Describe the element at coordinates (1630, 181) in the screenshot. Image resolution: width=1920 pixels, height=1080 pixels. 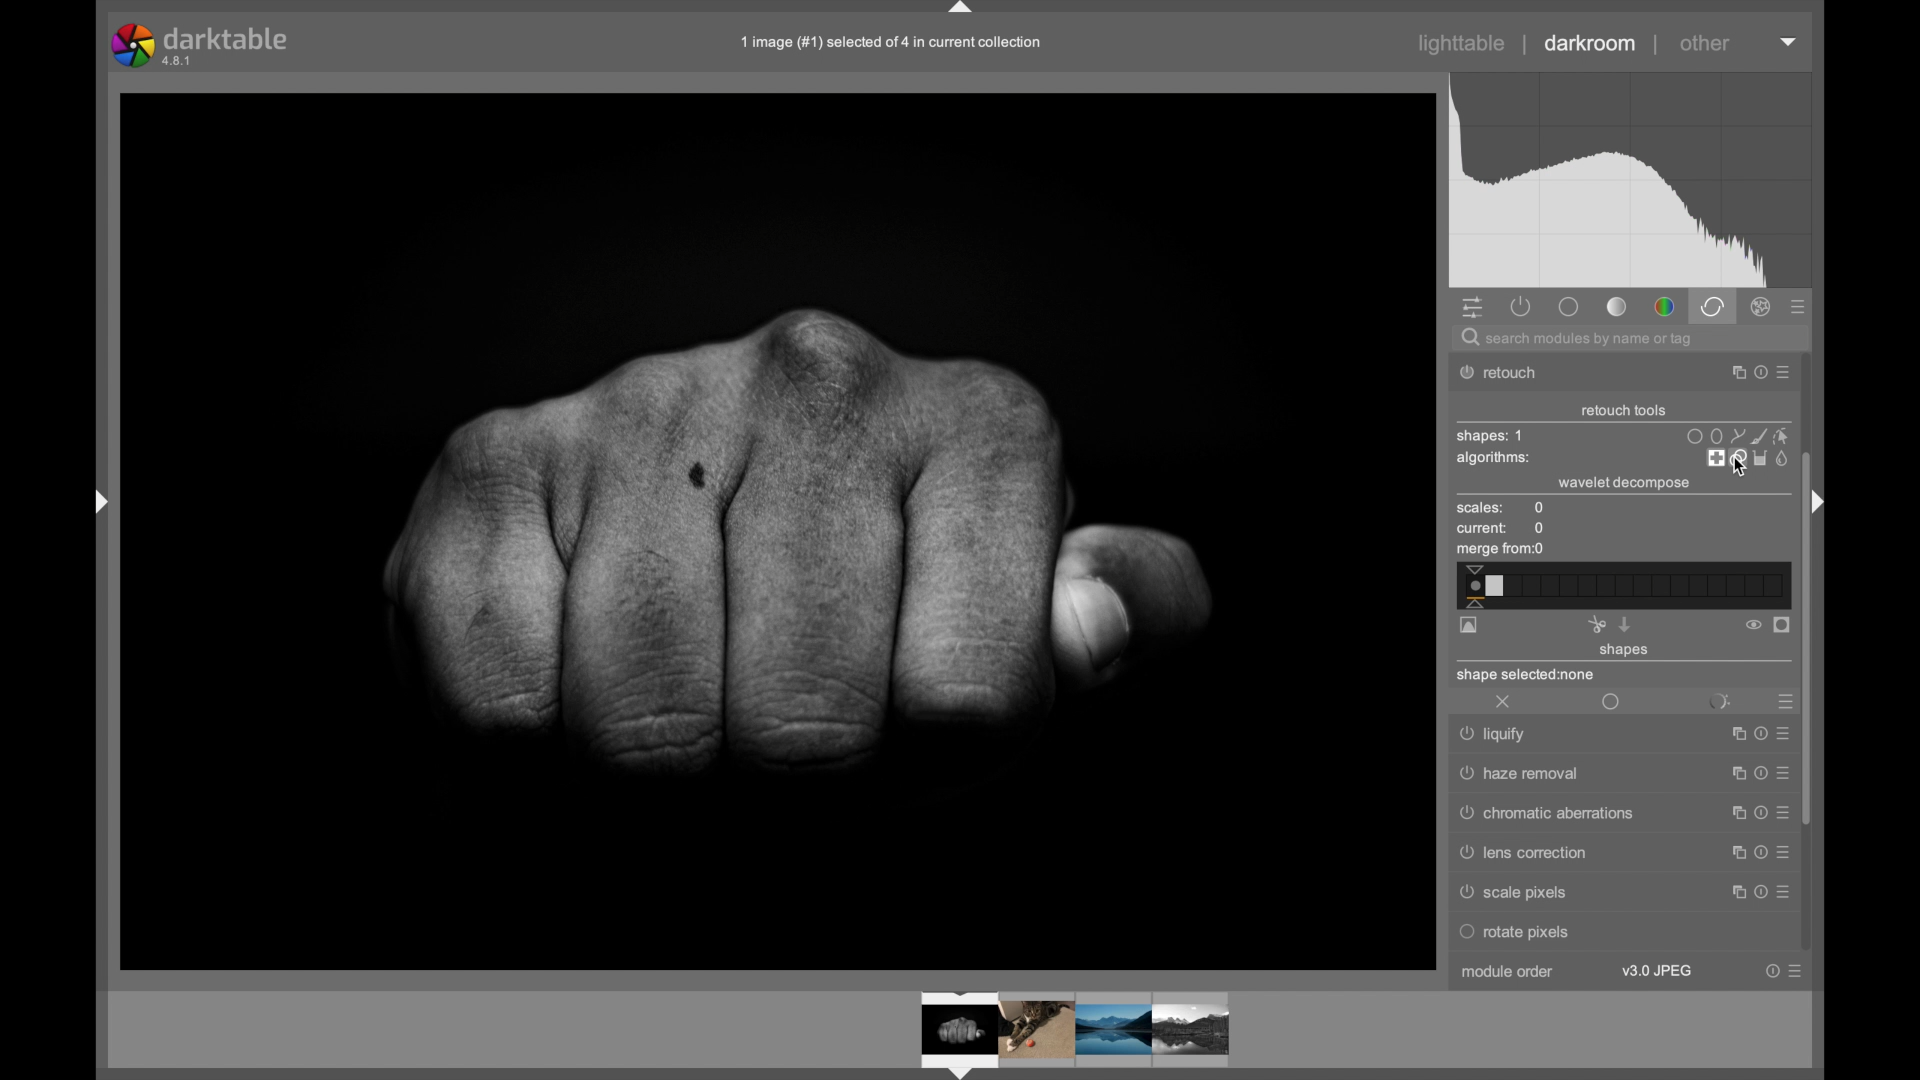
I see `histogram` at that location.